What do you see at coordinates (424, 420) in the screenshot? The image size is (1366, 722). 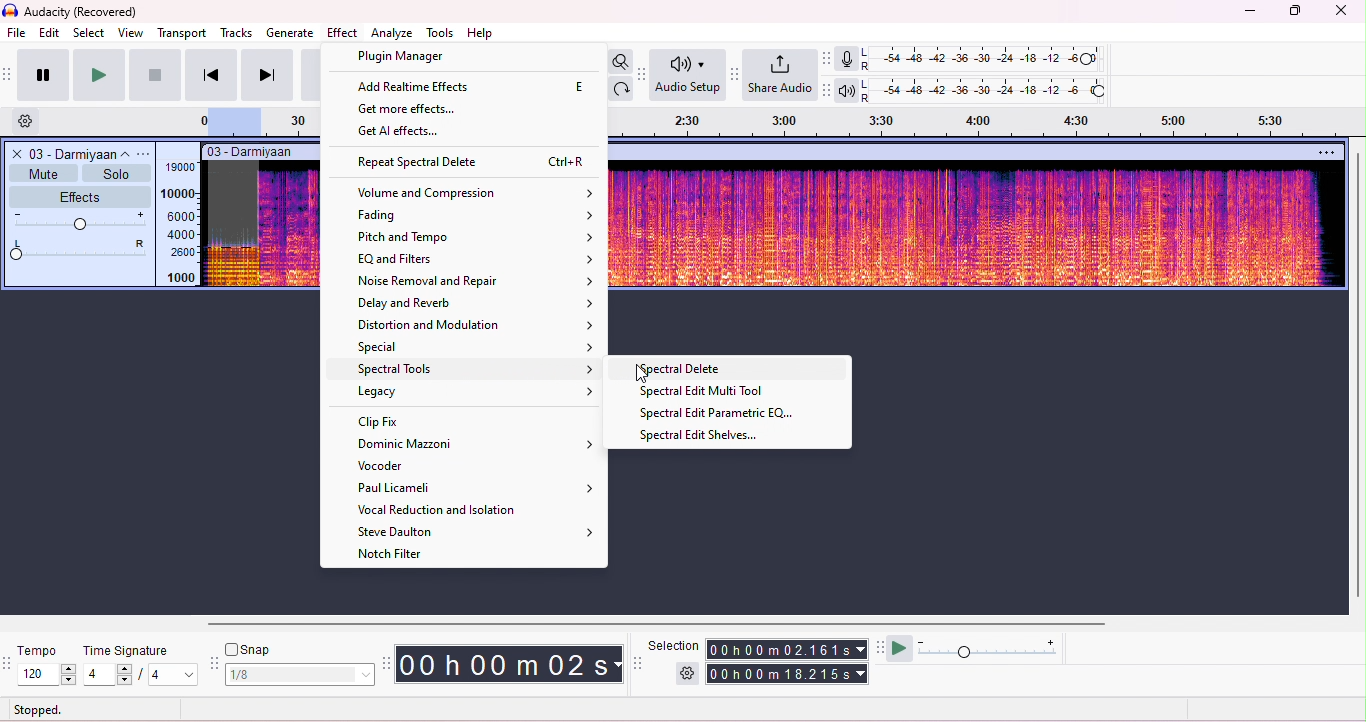 I see `clip fix` at bounding box center [424, 420].